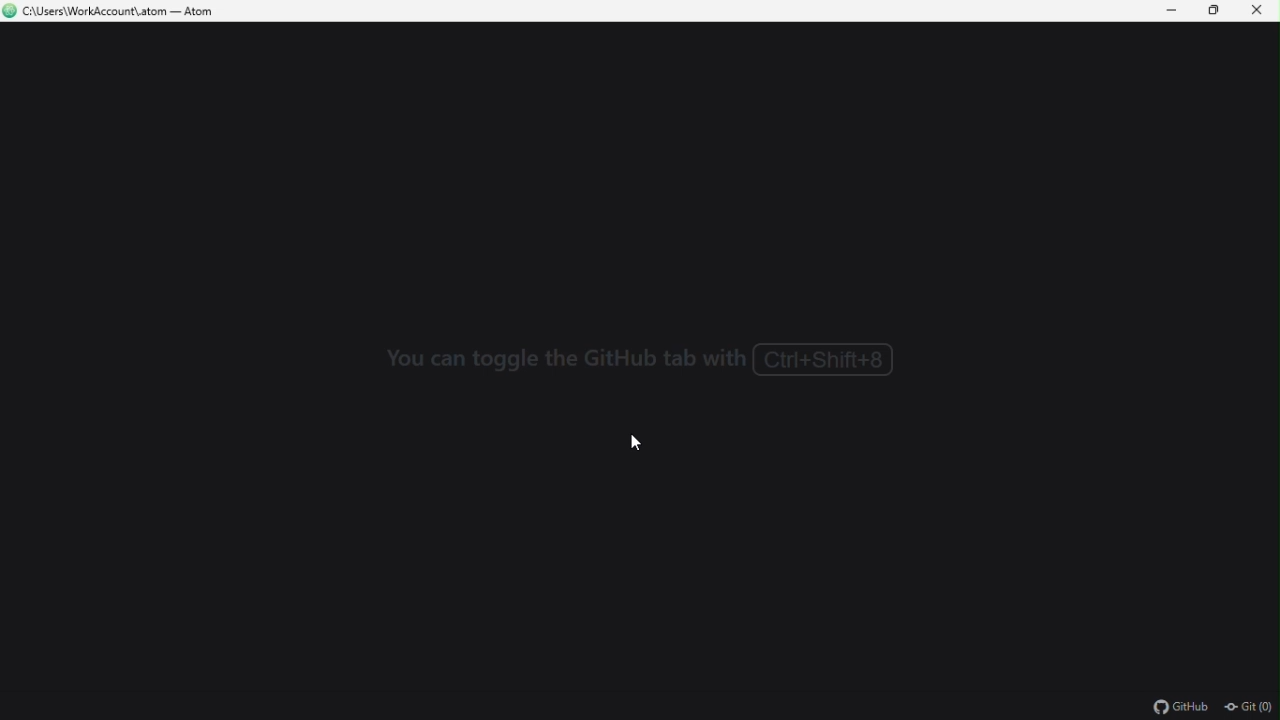 The image size is (1280, 720). What do you see at coordinates (656, 359) in the screenshot?
I see `You can toggle the GitHub tab with [ Ctrl+Shift+8]` at bounding box center [656, 359].